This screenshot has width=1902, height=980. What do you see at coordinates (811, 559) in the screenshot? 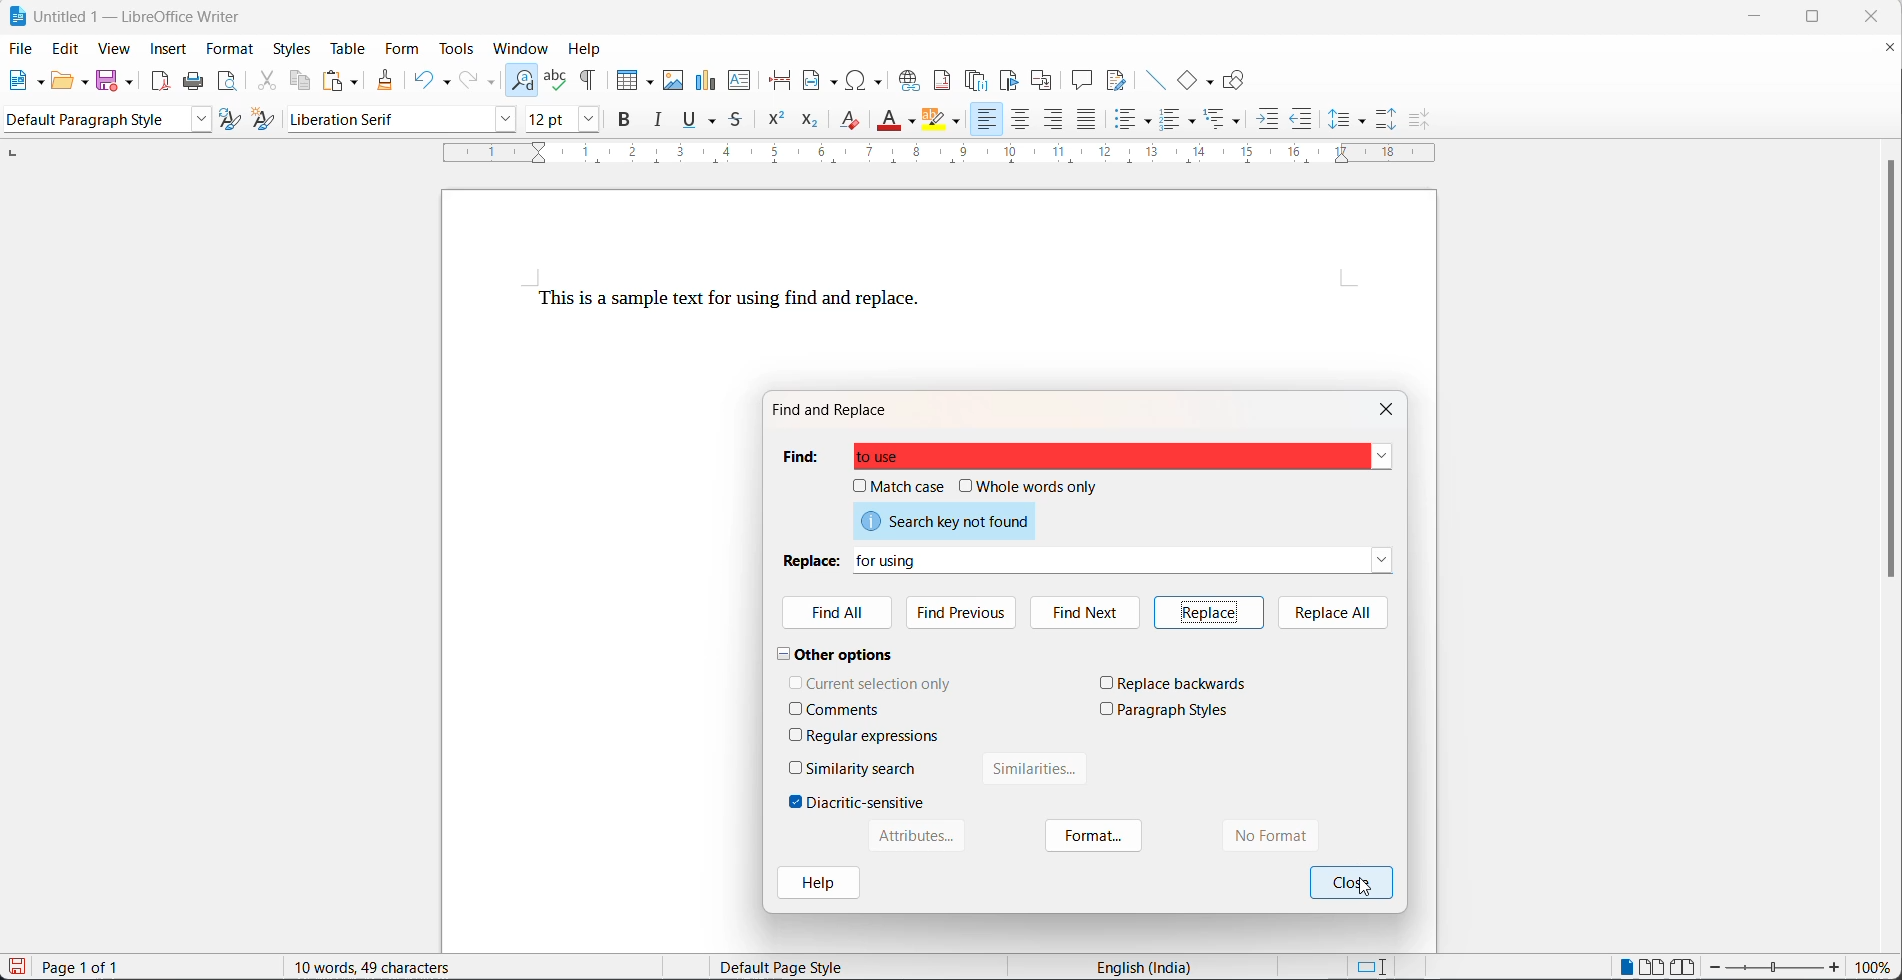
I see `replace heading` at bounding box center [811, 559].